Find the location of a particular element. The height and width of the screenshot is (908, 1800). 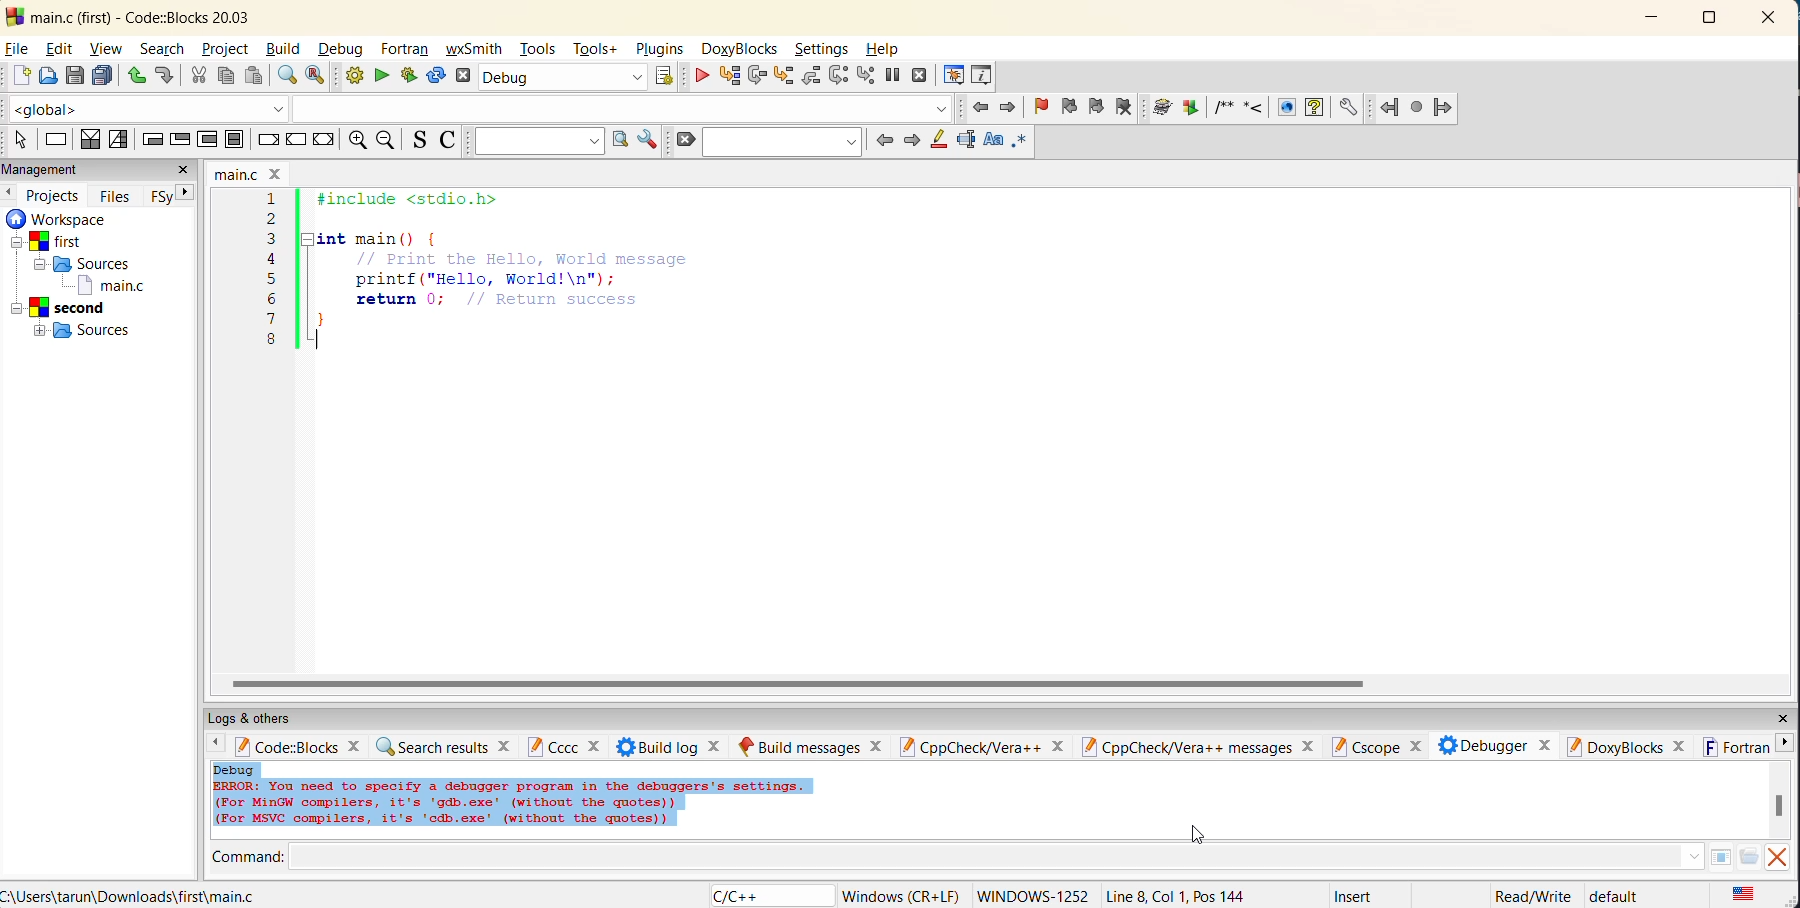

C:\Users\tarun\Downloads\first\main.c is located at coordinates (135, 895).